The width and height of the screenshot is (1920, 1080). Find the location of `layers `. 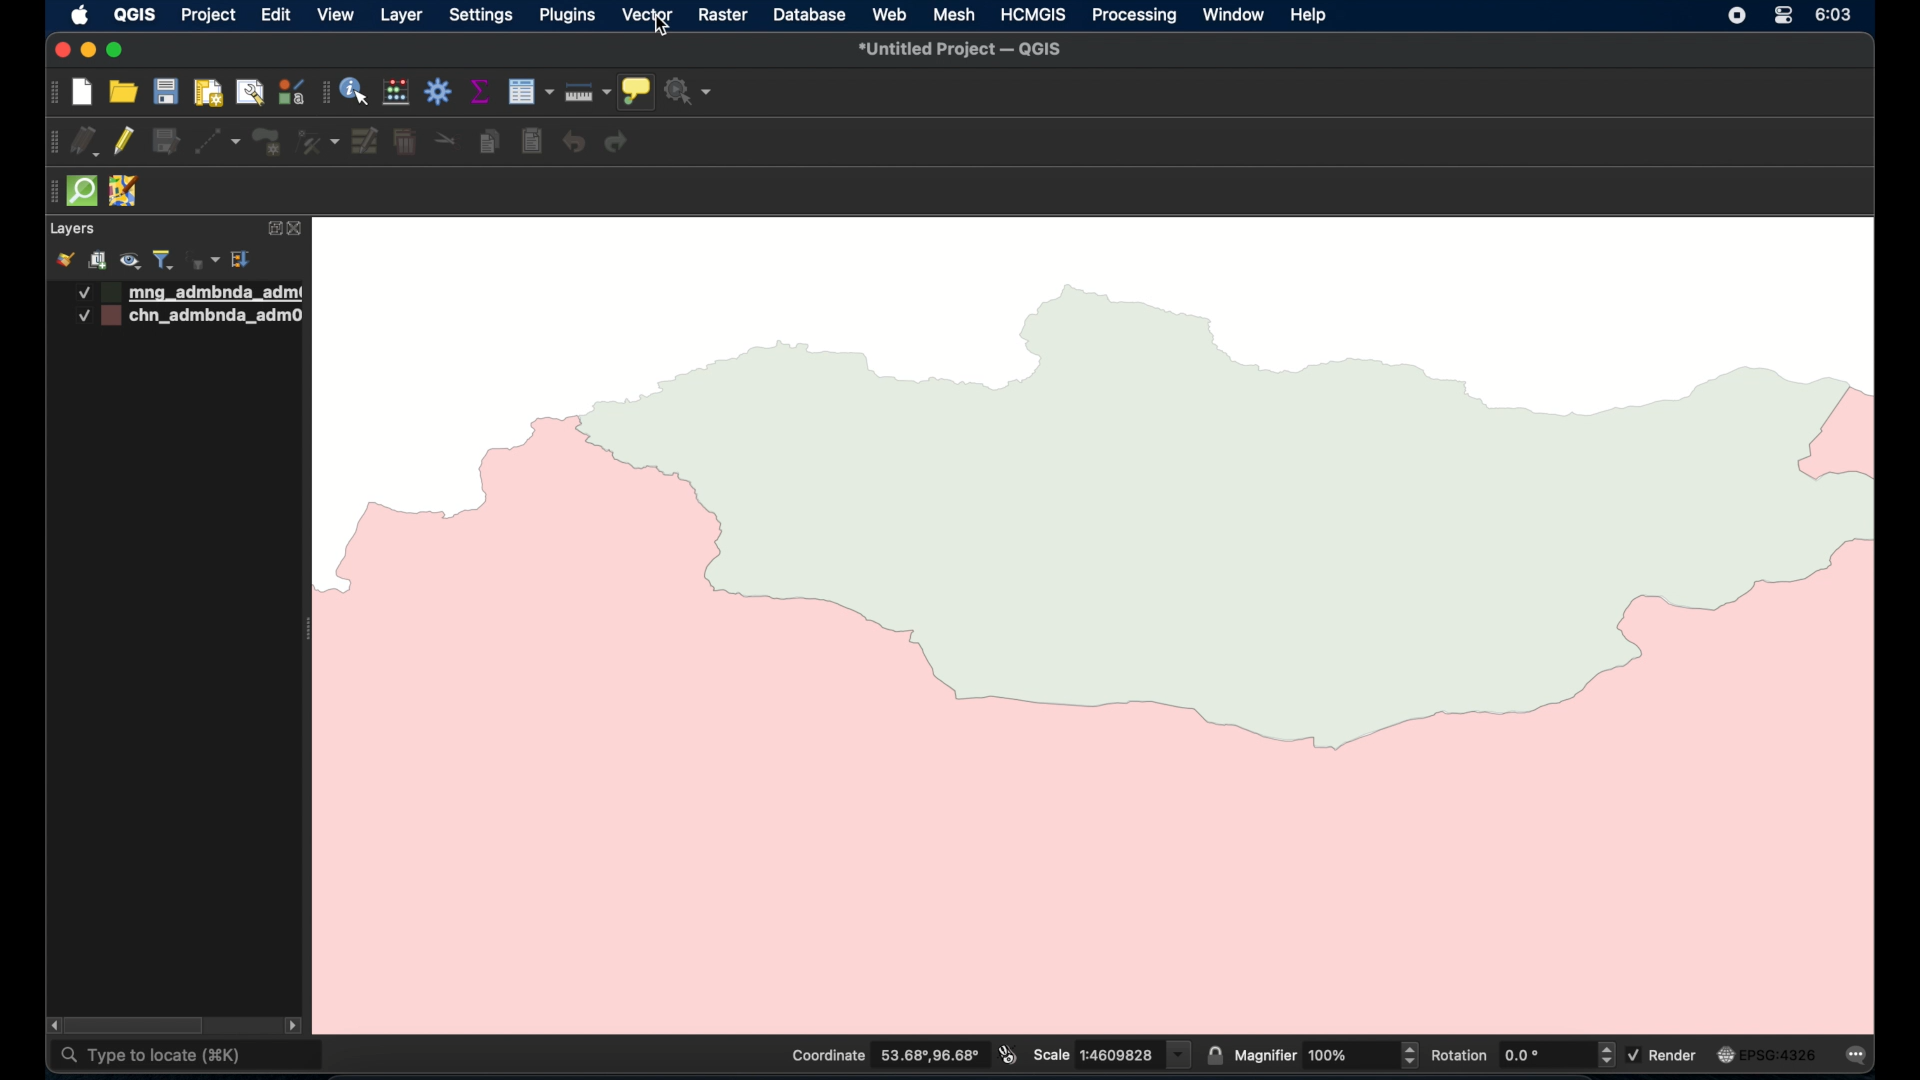

layers  is located at coordinates (71, 229).